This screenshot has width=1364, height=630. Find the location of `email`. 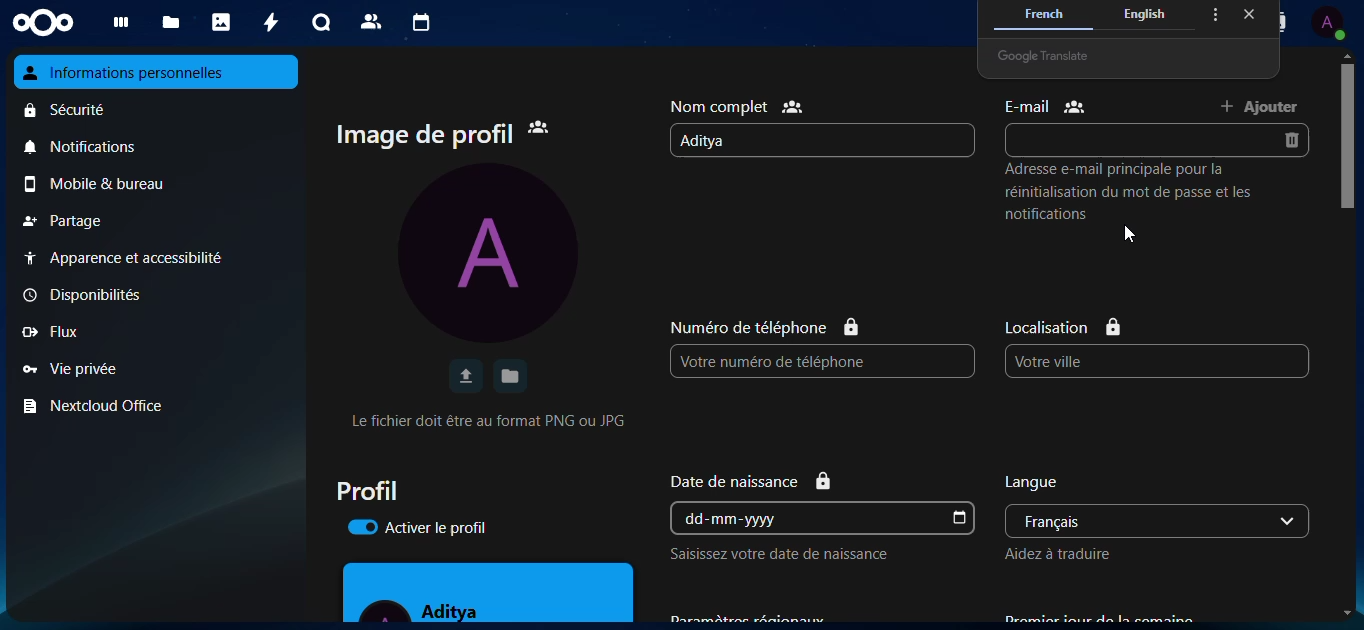

email is located at coordinates (1045, 106).